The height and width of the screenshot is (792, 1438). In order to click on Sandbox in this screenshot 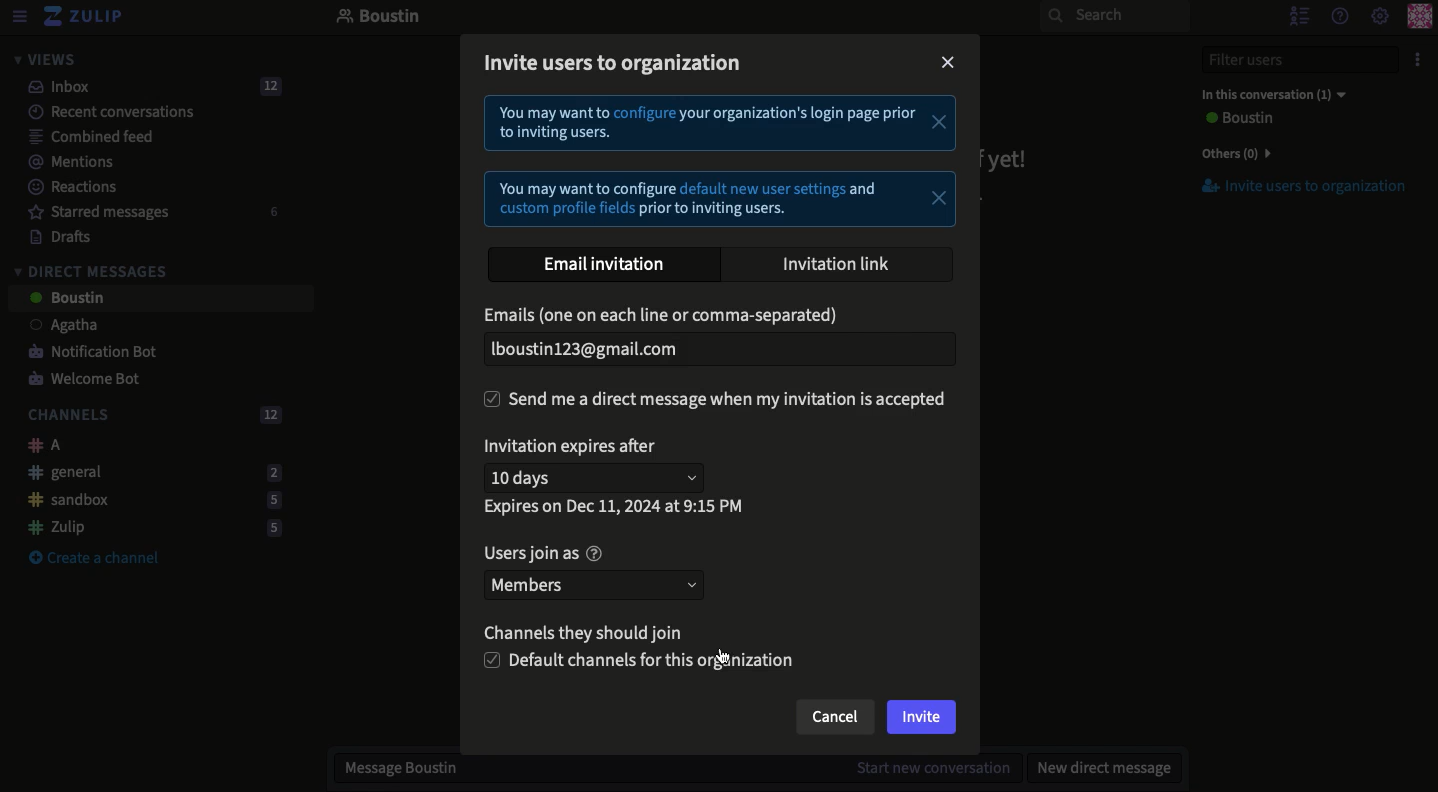, I will do `click(147, 501)`.